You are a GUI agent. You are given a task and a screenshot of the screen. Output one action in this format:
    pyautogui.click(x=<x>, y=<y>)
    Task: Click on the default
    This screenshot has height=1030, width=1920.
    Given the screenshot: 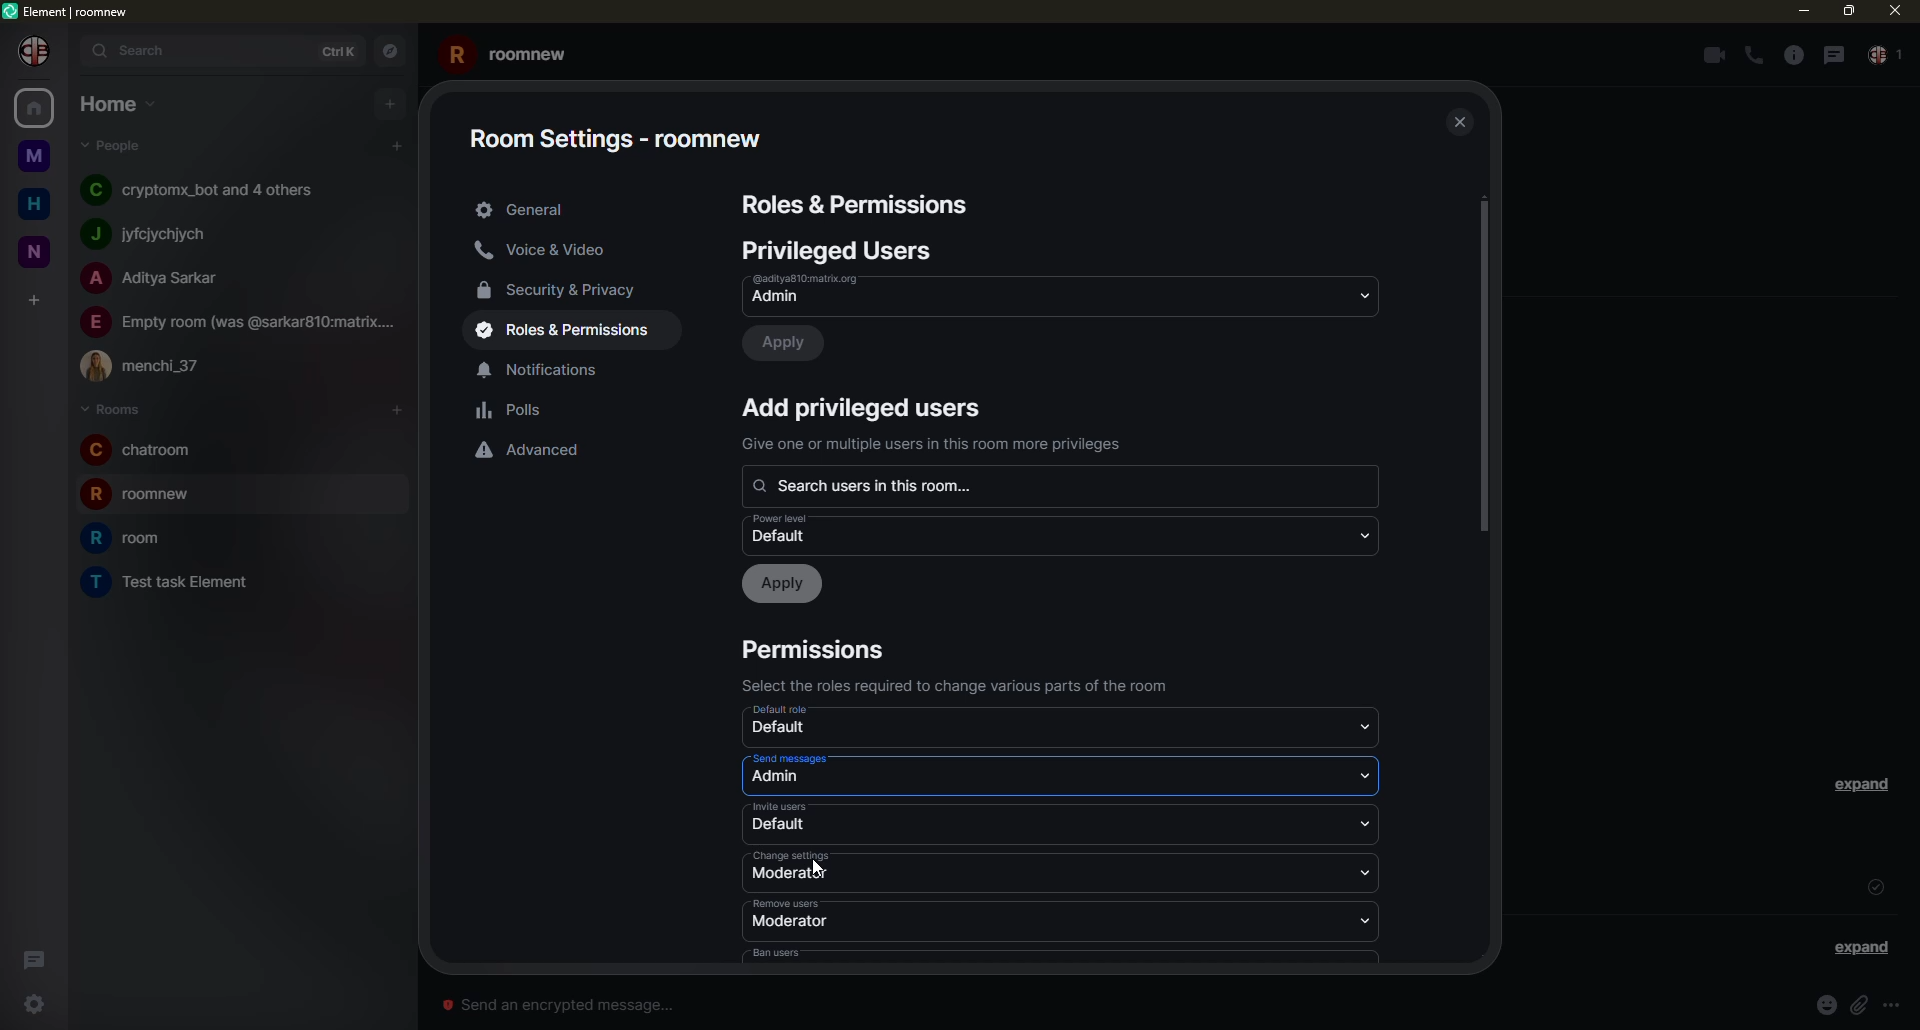 What is the action you would take?
    pyautogui.click(x=790, y=530)
    